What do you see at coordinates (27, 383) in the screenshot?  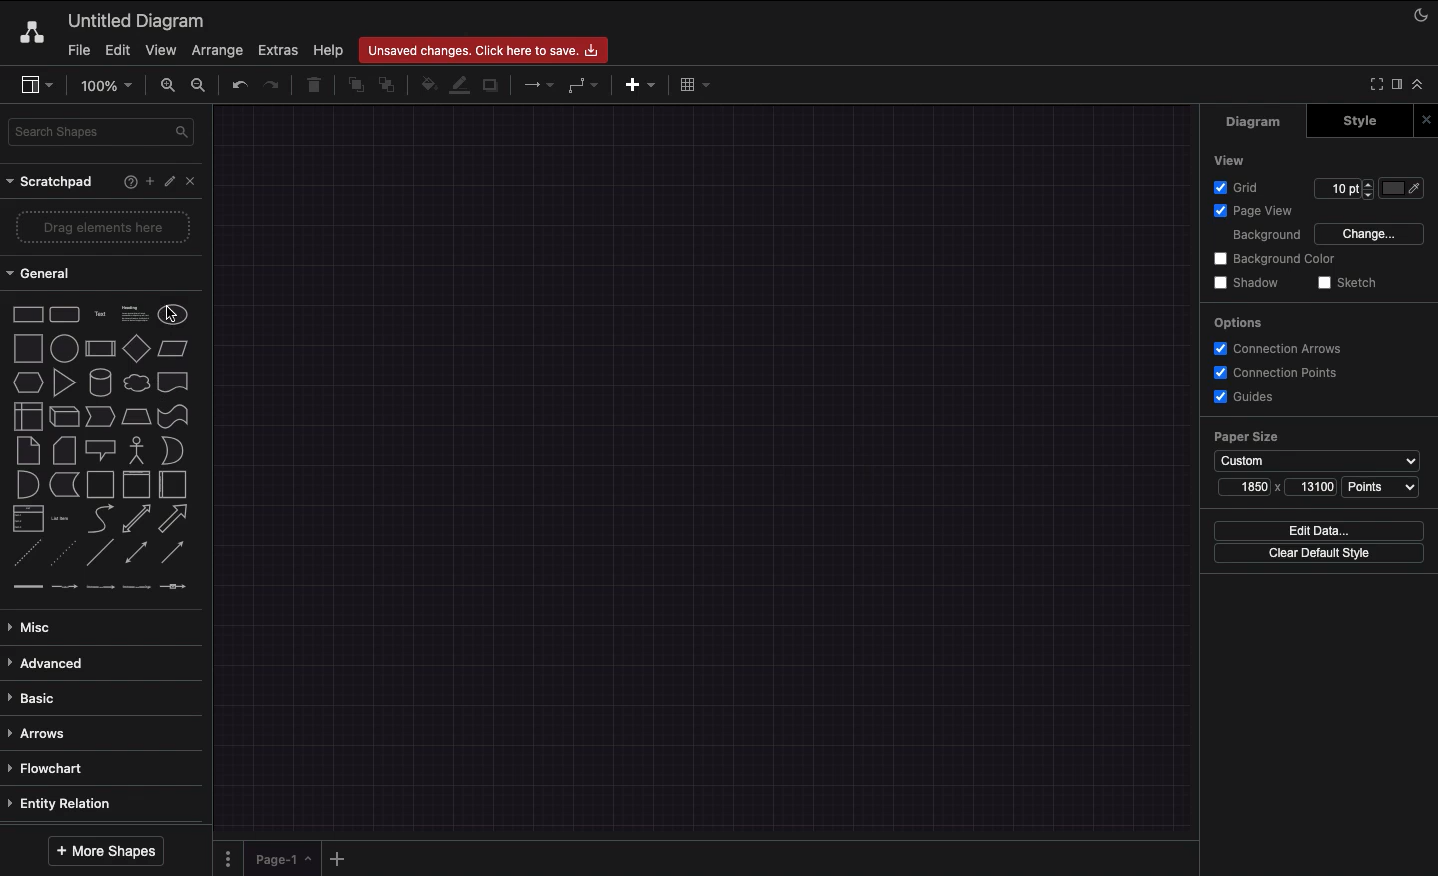 I see `Hexagon` at bounding box center [27, 383].